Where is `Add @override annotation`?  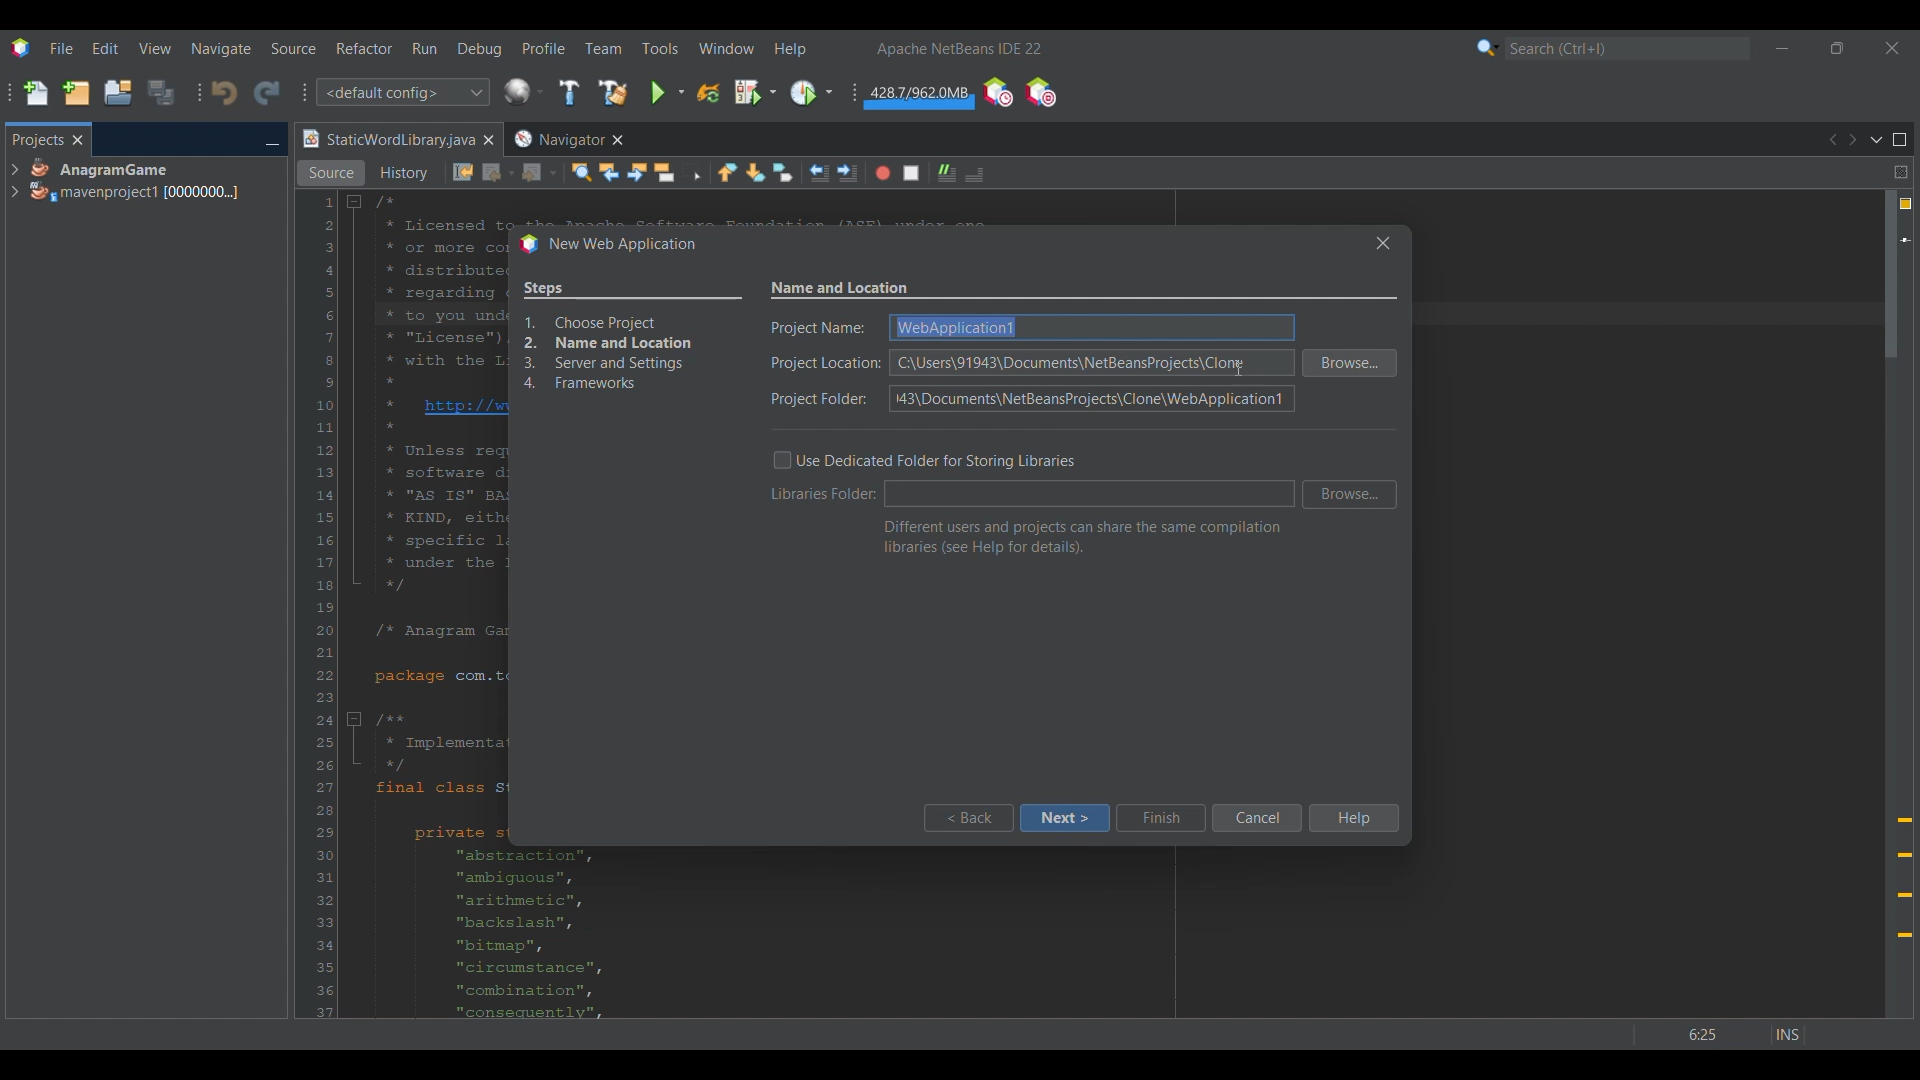 Add @override annotation is located at coordinates (1905, 878).